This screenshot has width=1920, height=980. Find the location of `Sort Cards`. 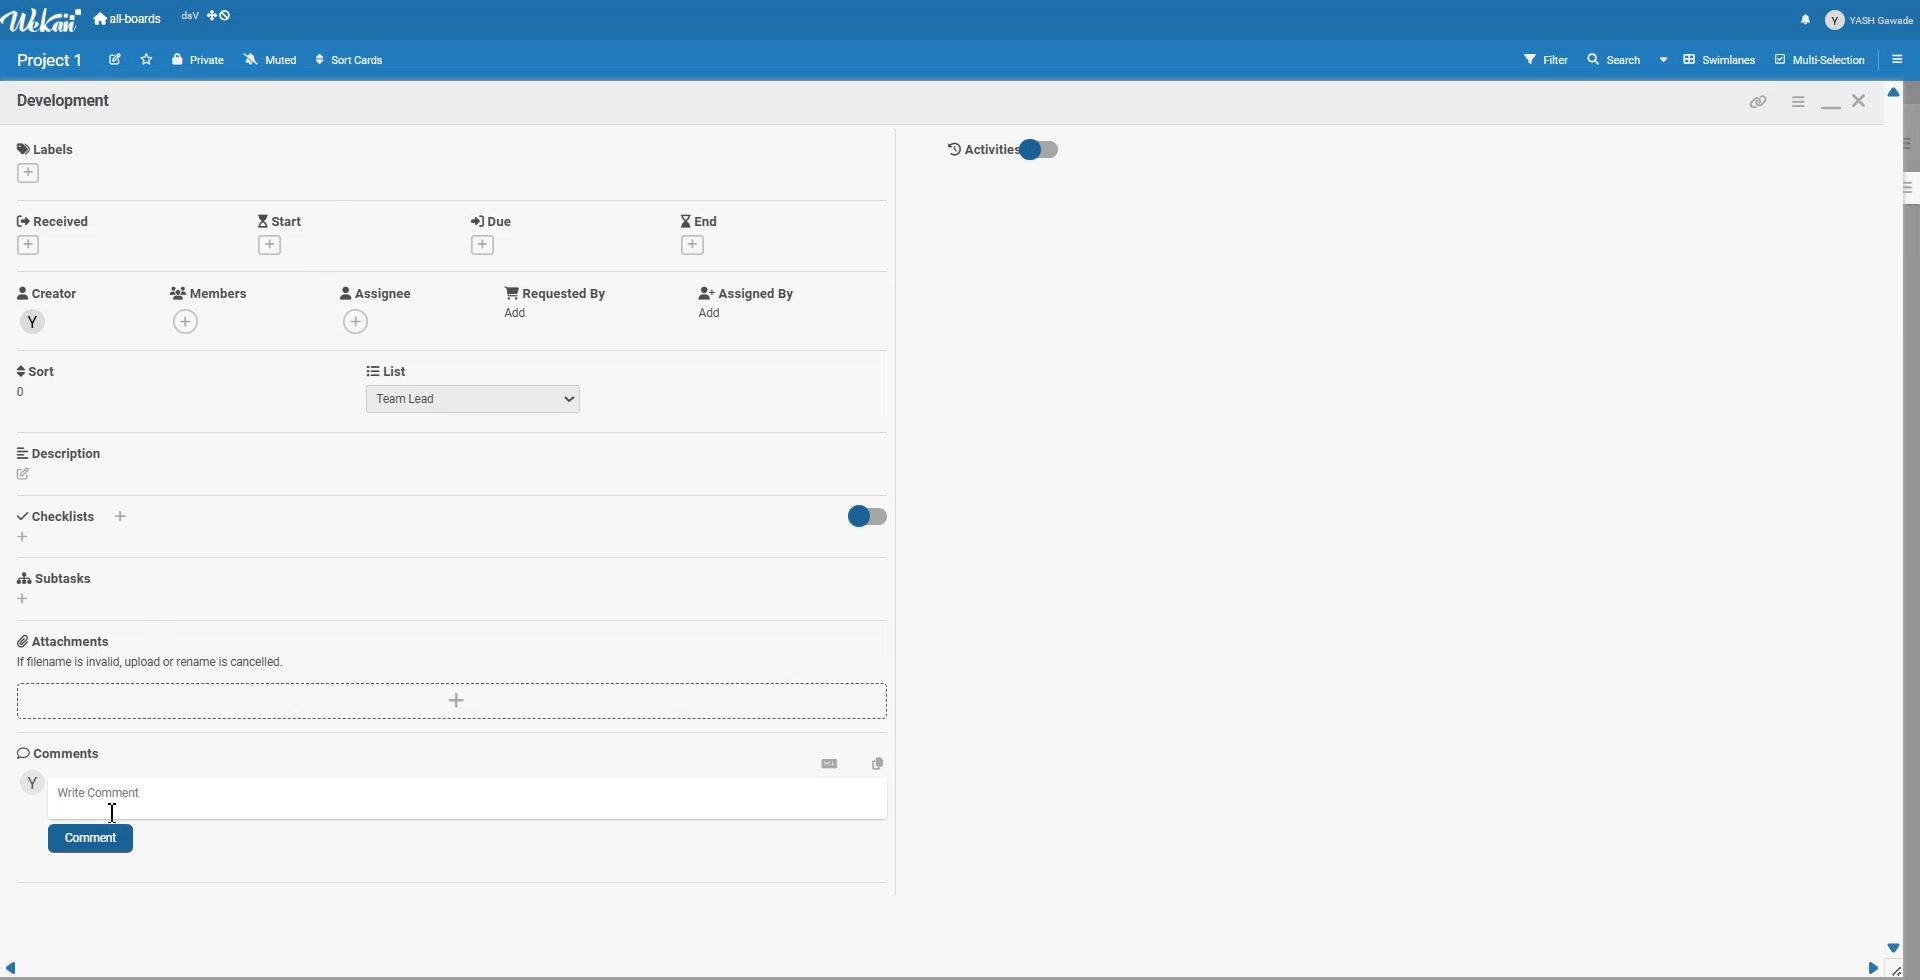

Sort Cards is located at coordinates (349, 59).